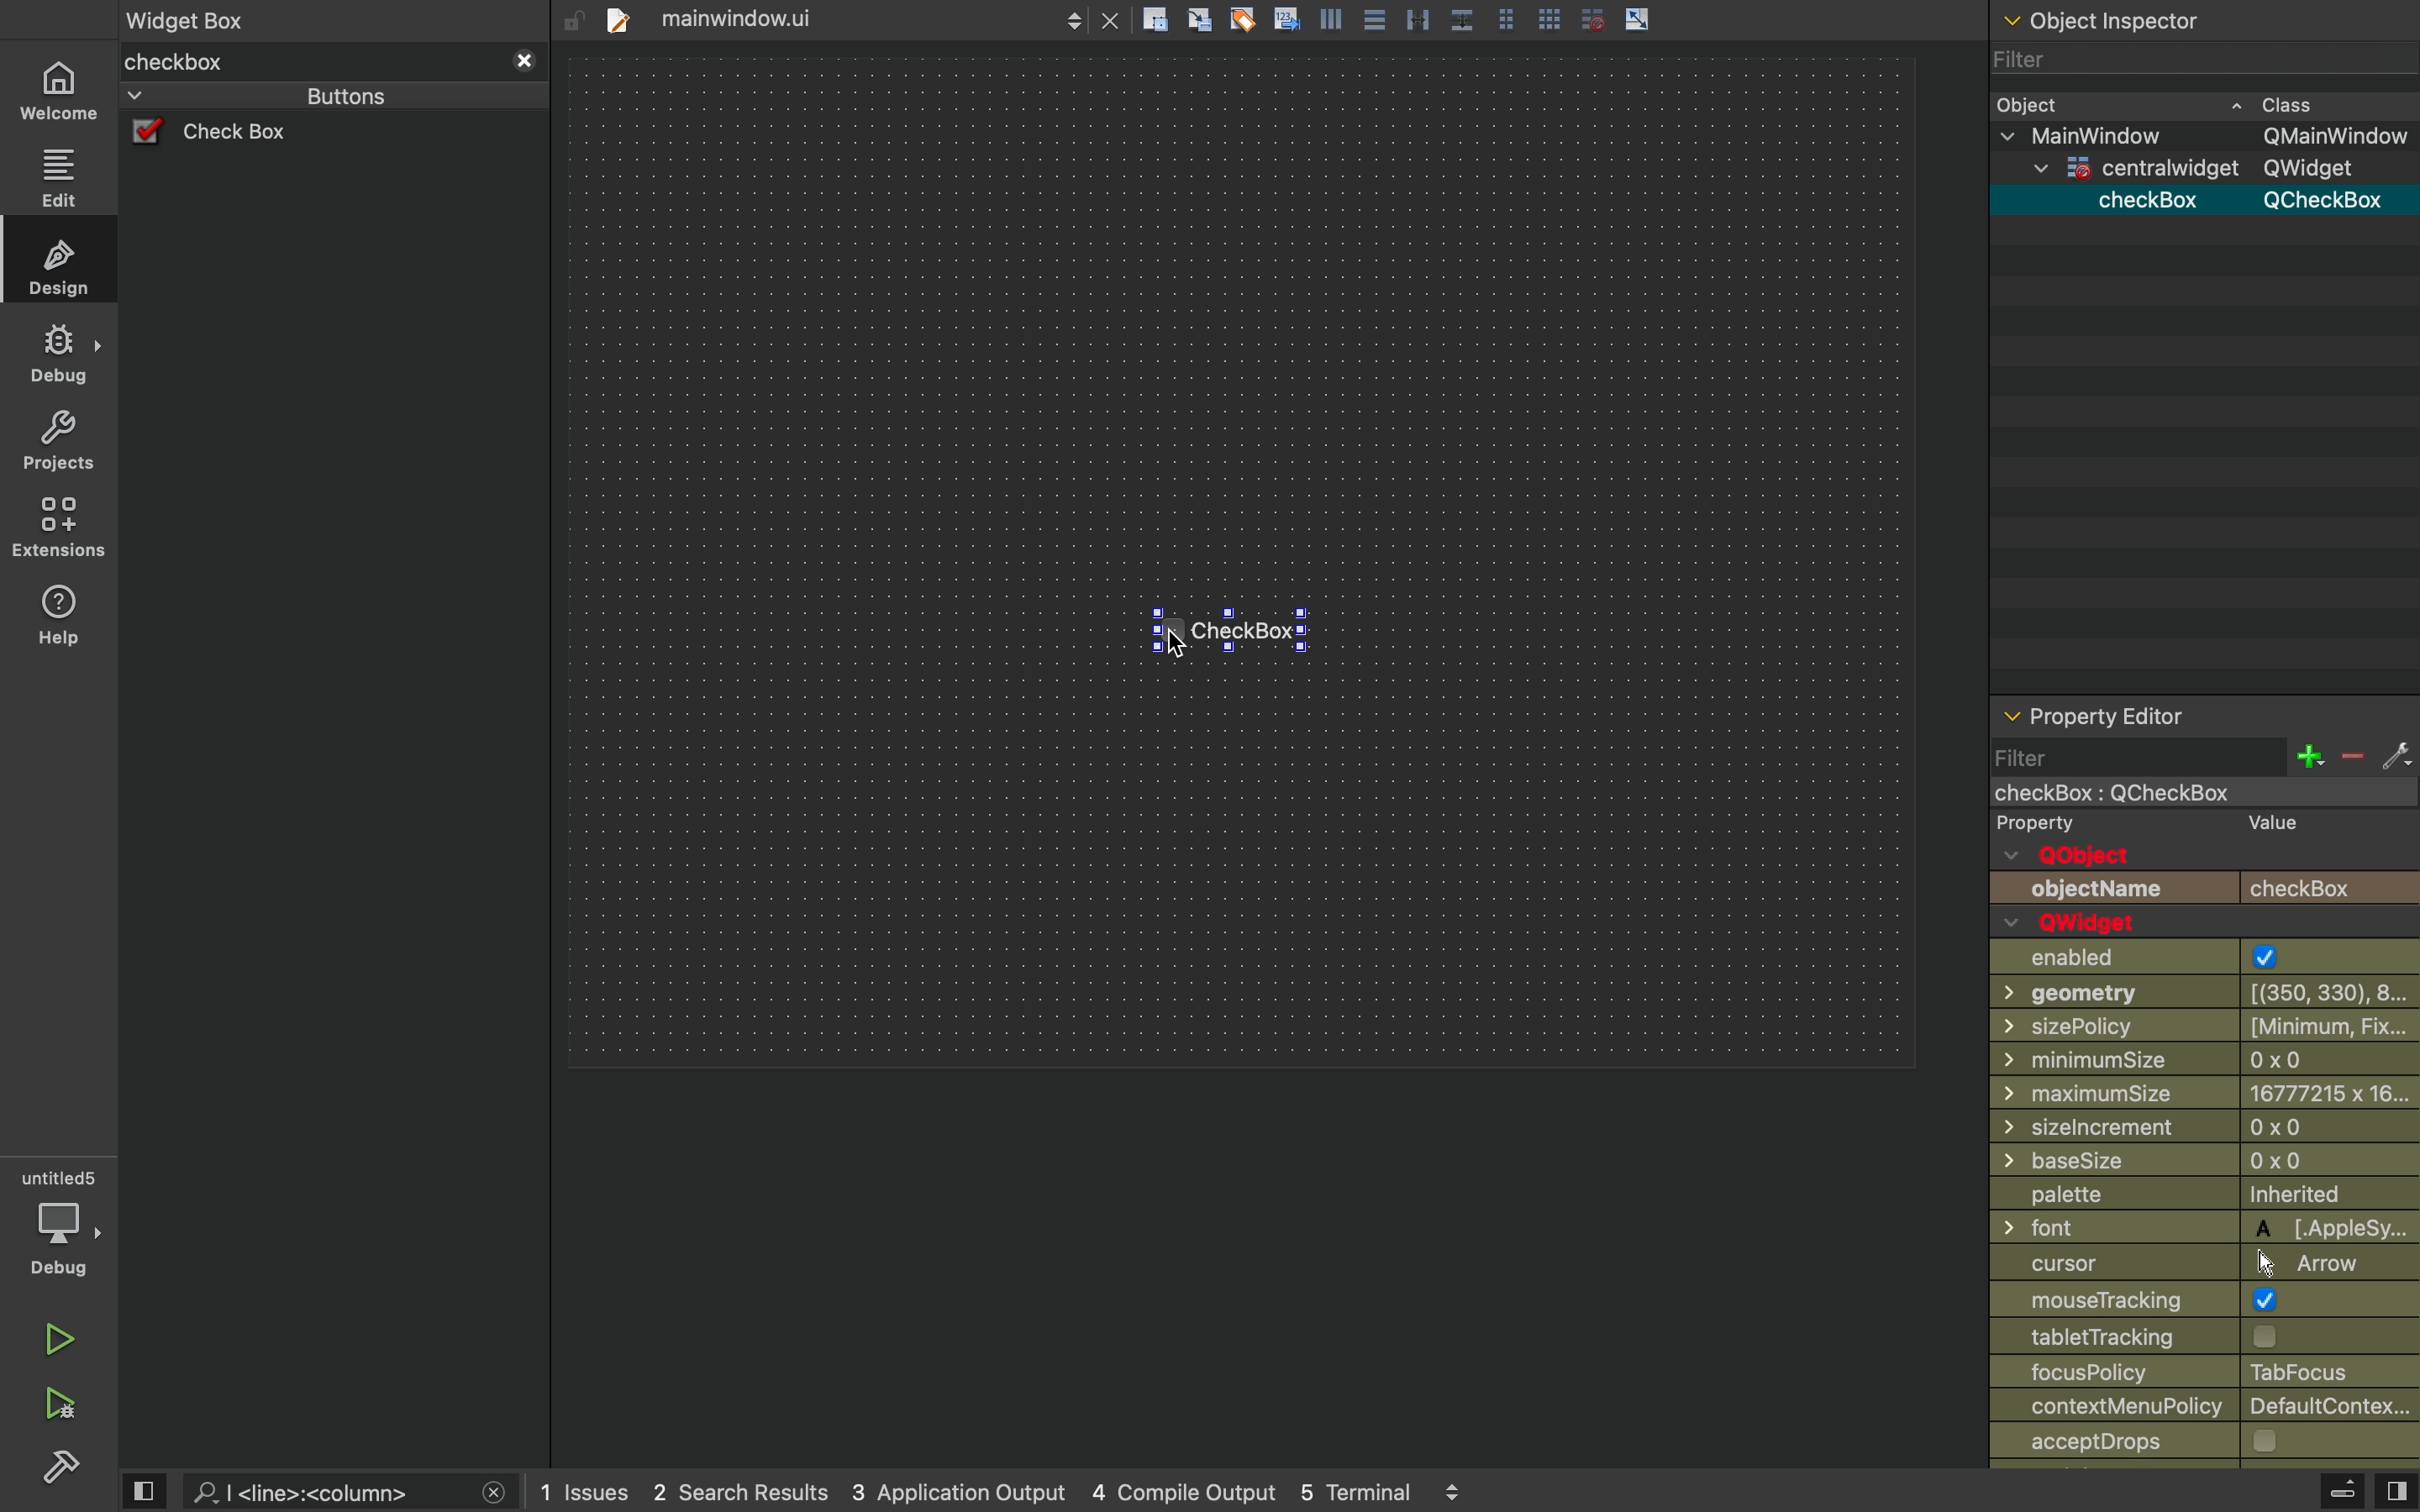 The image size is (2420, 1512). I want to click on widget box, so click(309, 62).